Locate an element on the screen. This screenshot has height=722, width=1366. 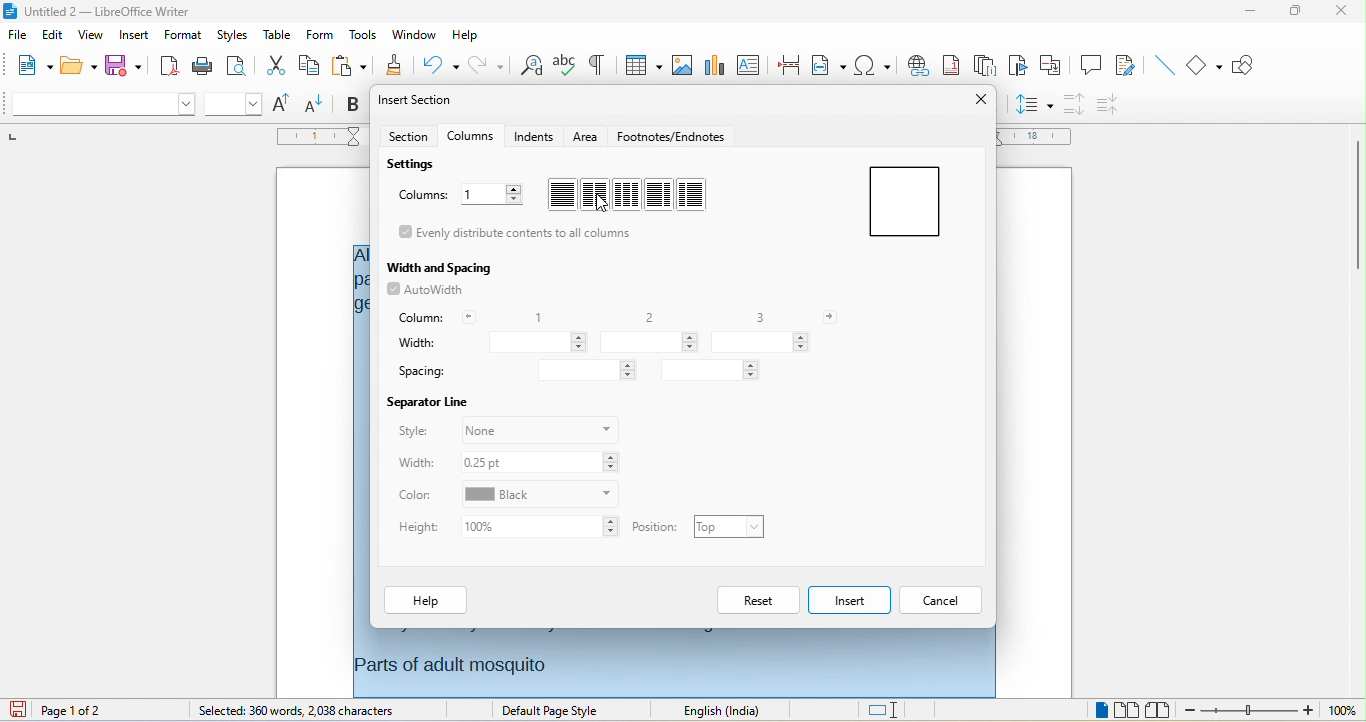
maximize is located at coordinates (1292, 13).